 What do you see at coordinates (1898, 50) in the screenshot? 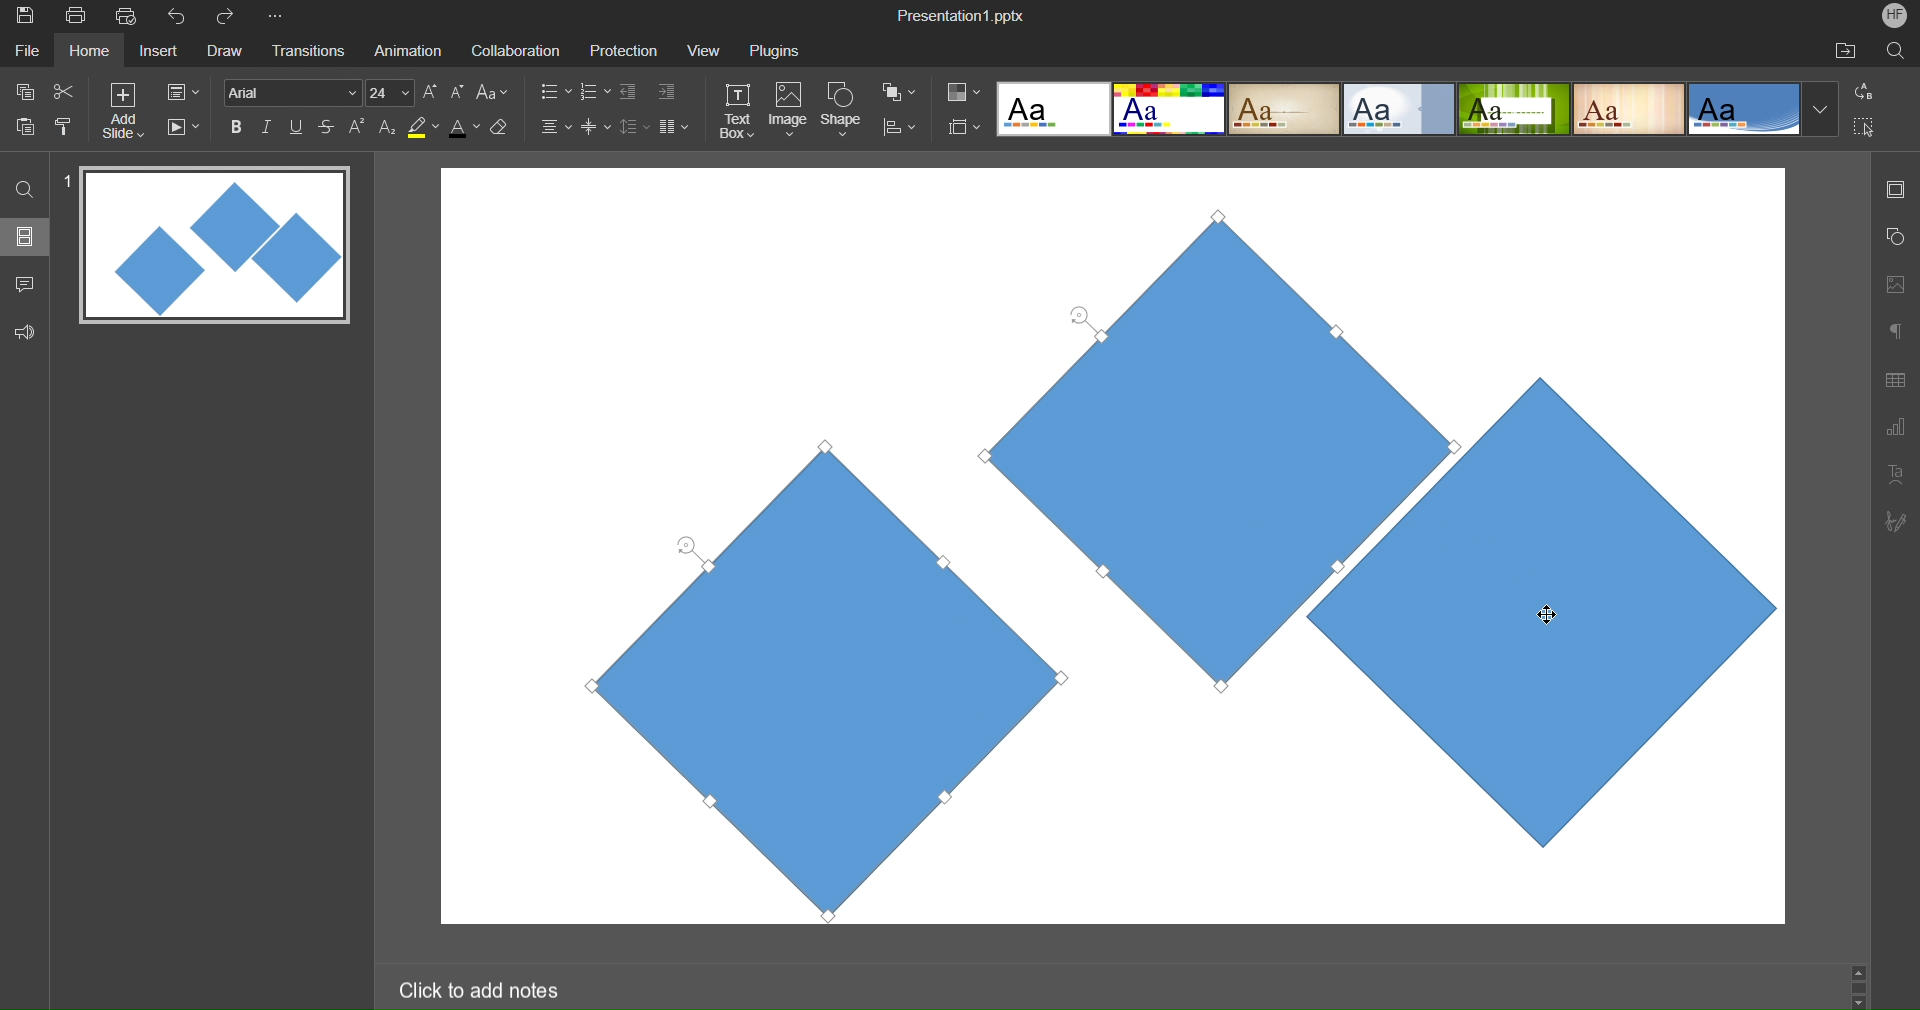
I see `search` at bounding box center [1898, 50].